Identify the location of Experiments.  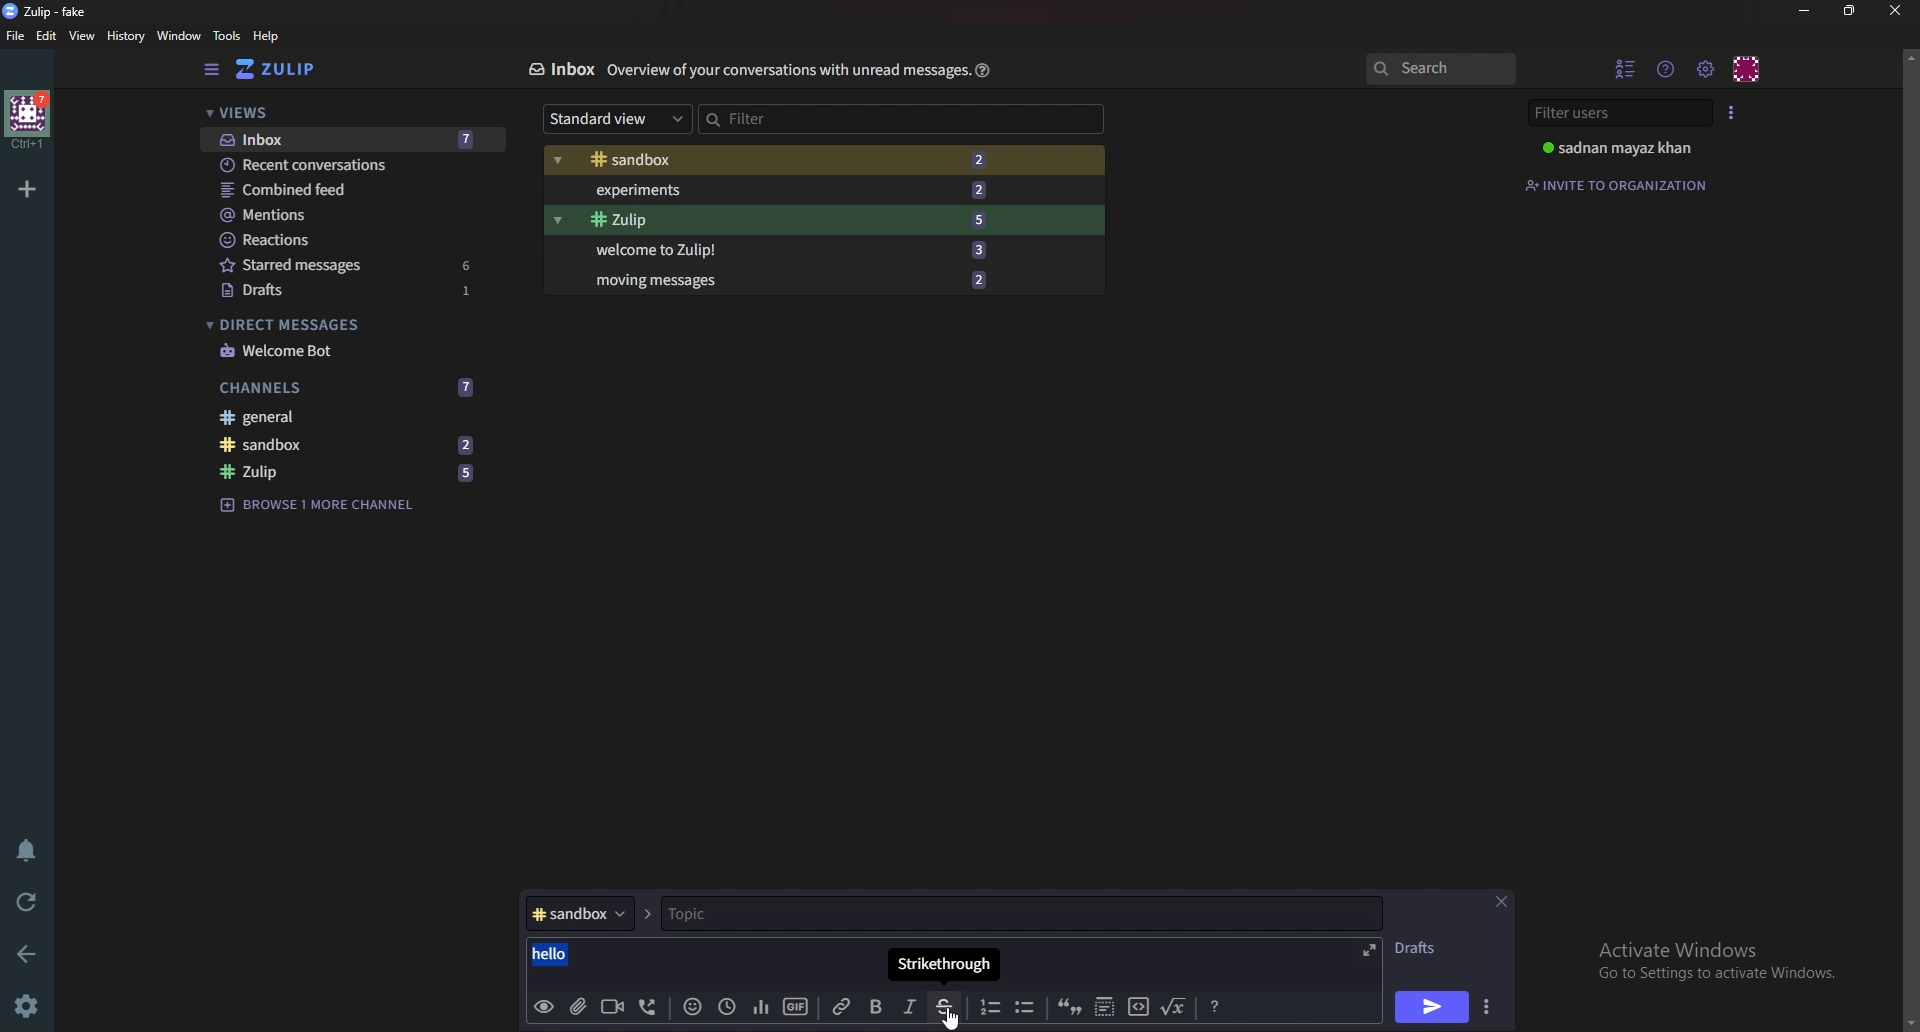
(784, 190).